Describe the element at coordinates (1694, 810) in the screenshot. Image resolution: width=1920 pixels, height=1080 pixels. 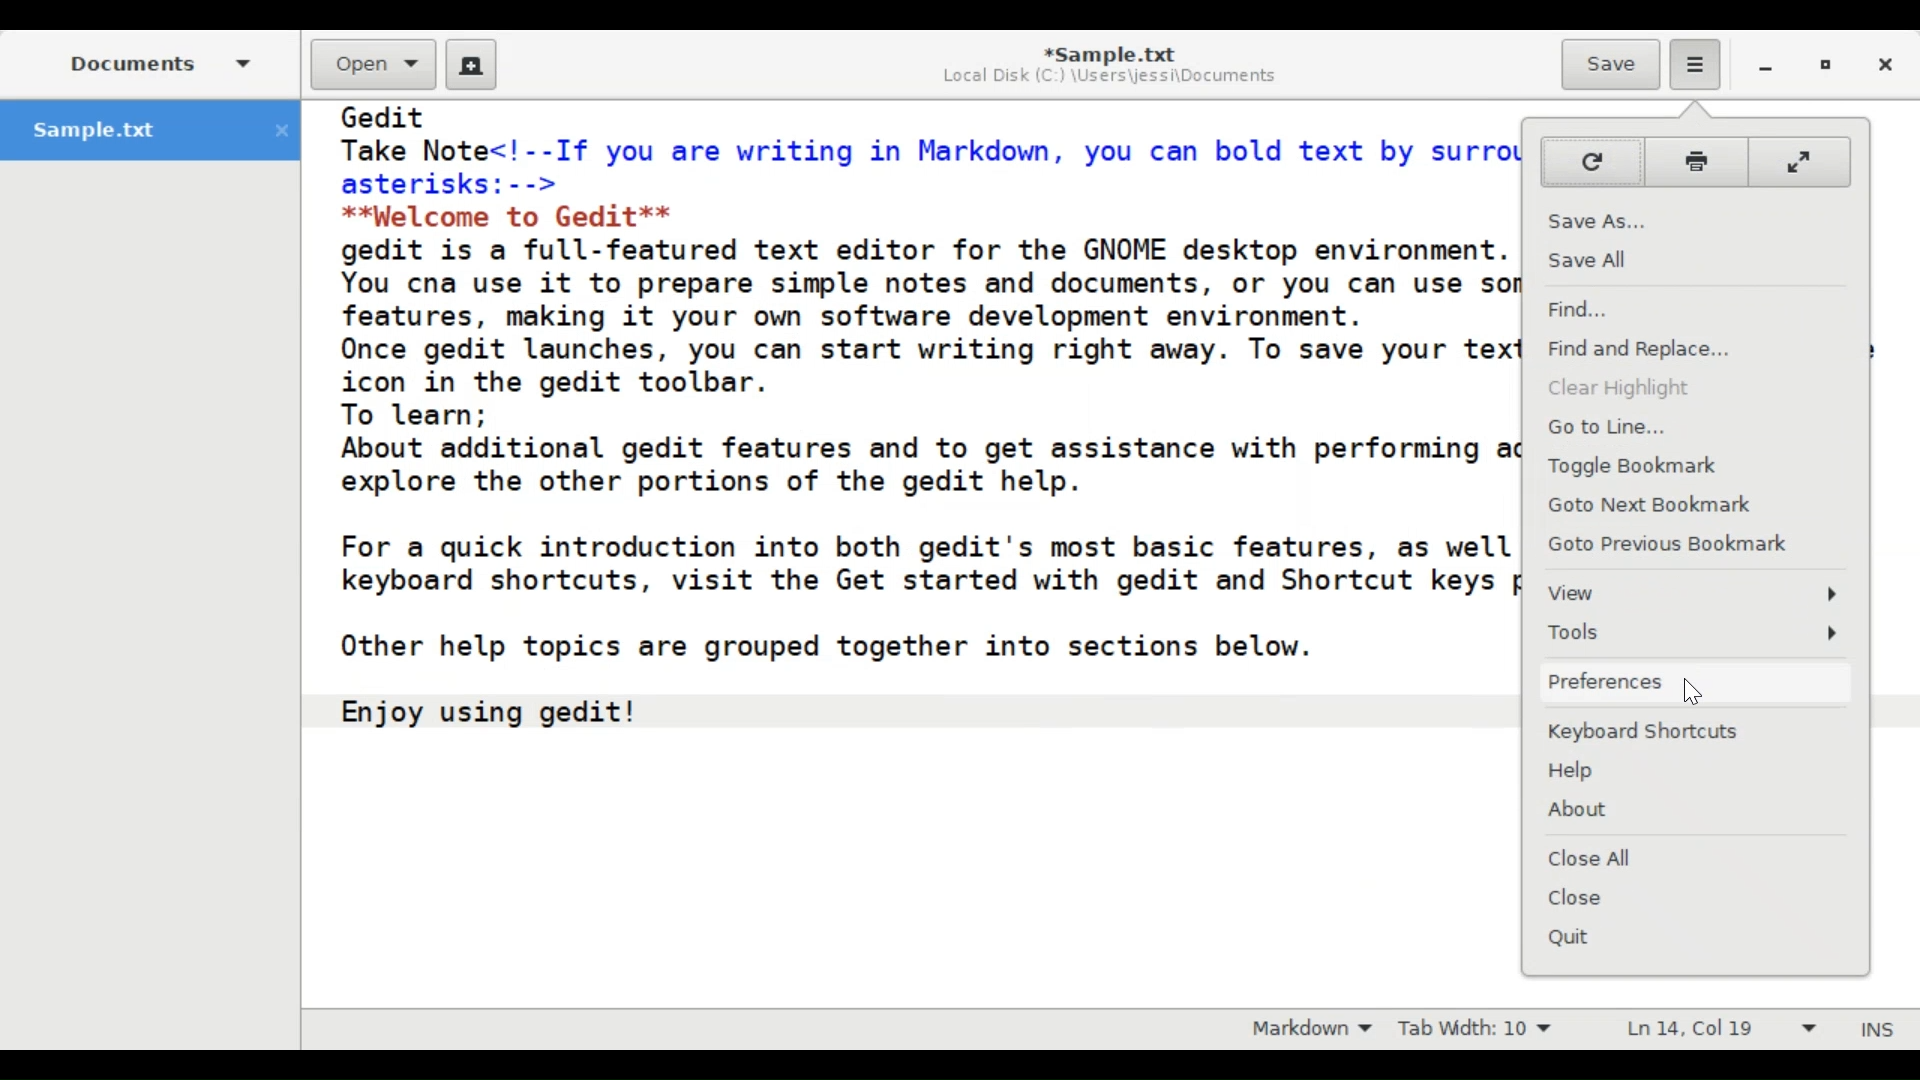
I see `About` at that location.